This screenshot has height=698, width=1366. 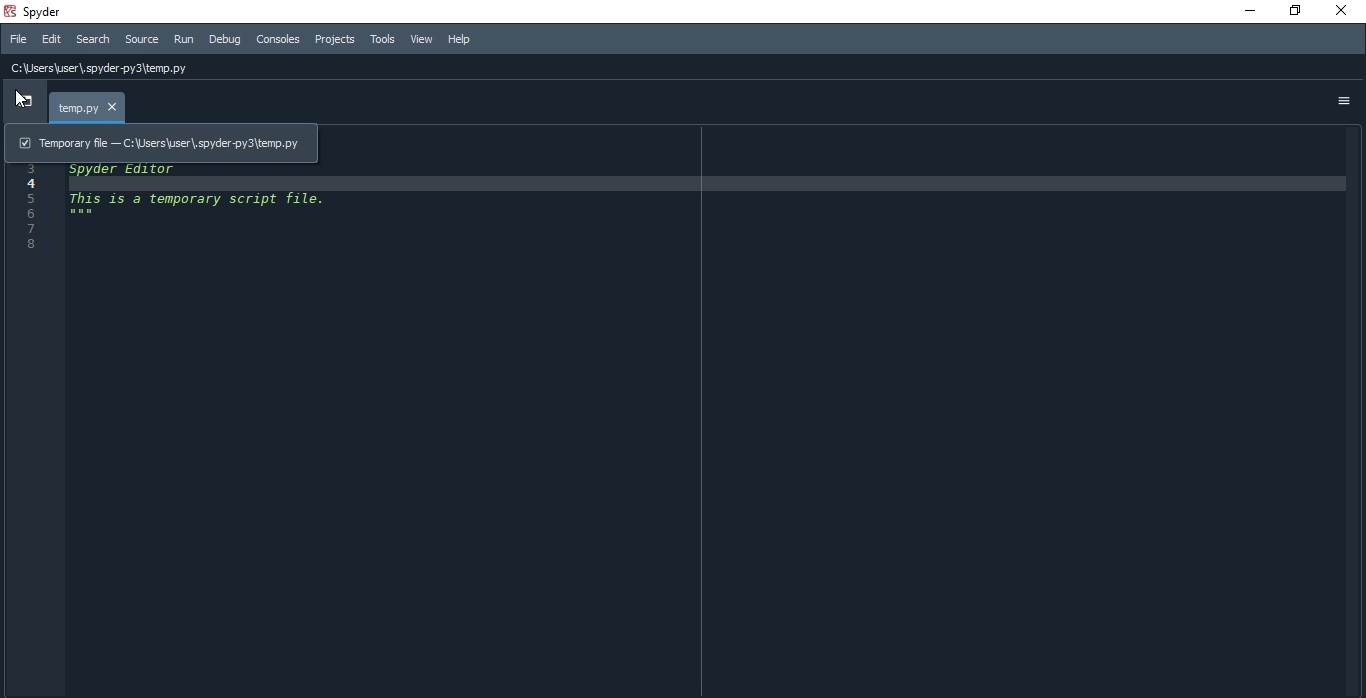 I want to click on File , so click(x=19, y=38).